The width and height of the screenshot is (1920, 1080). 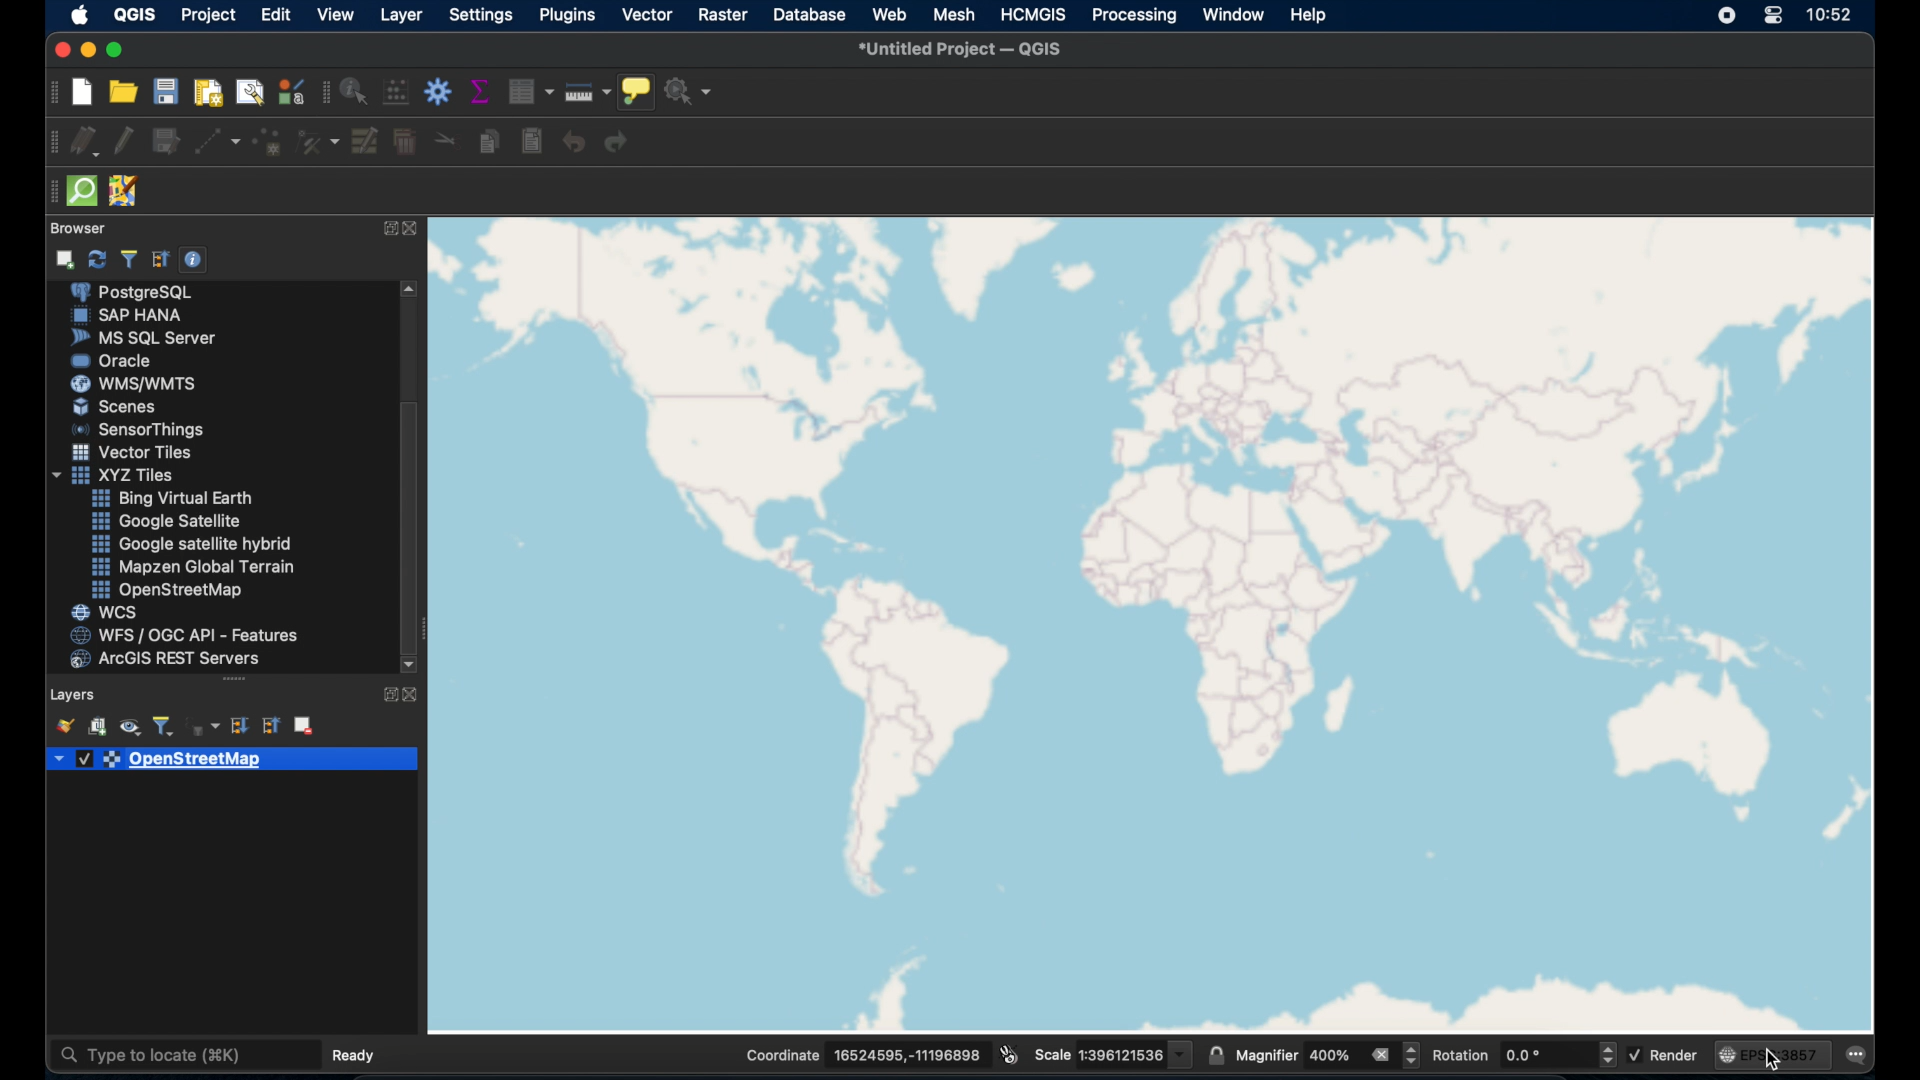 What do you see at coordinates (85, 139) in the screenshot?
I see `current edits` at bounding box center [85, 139].